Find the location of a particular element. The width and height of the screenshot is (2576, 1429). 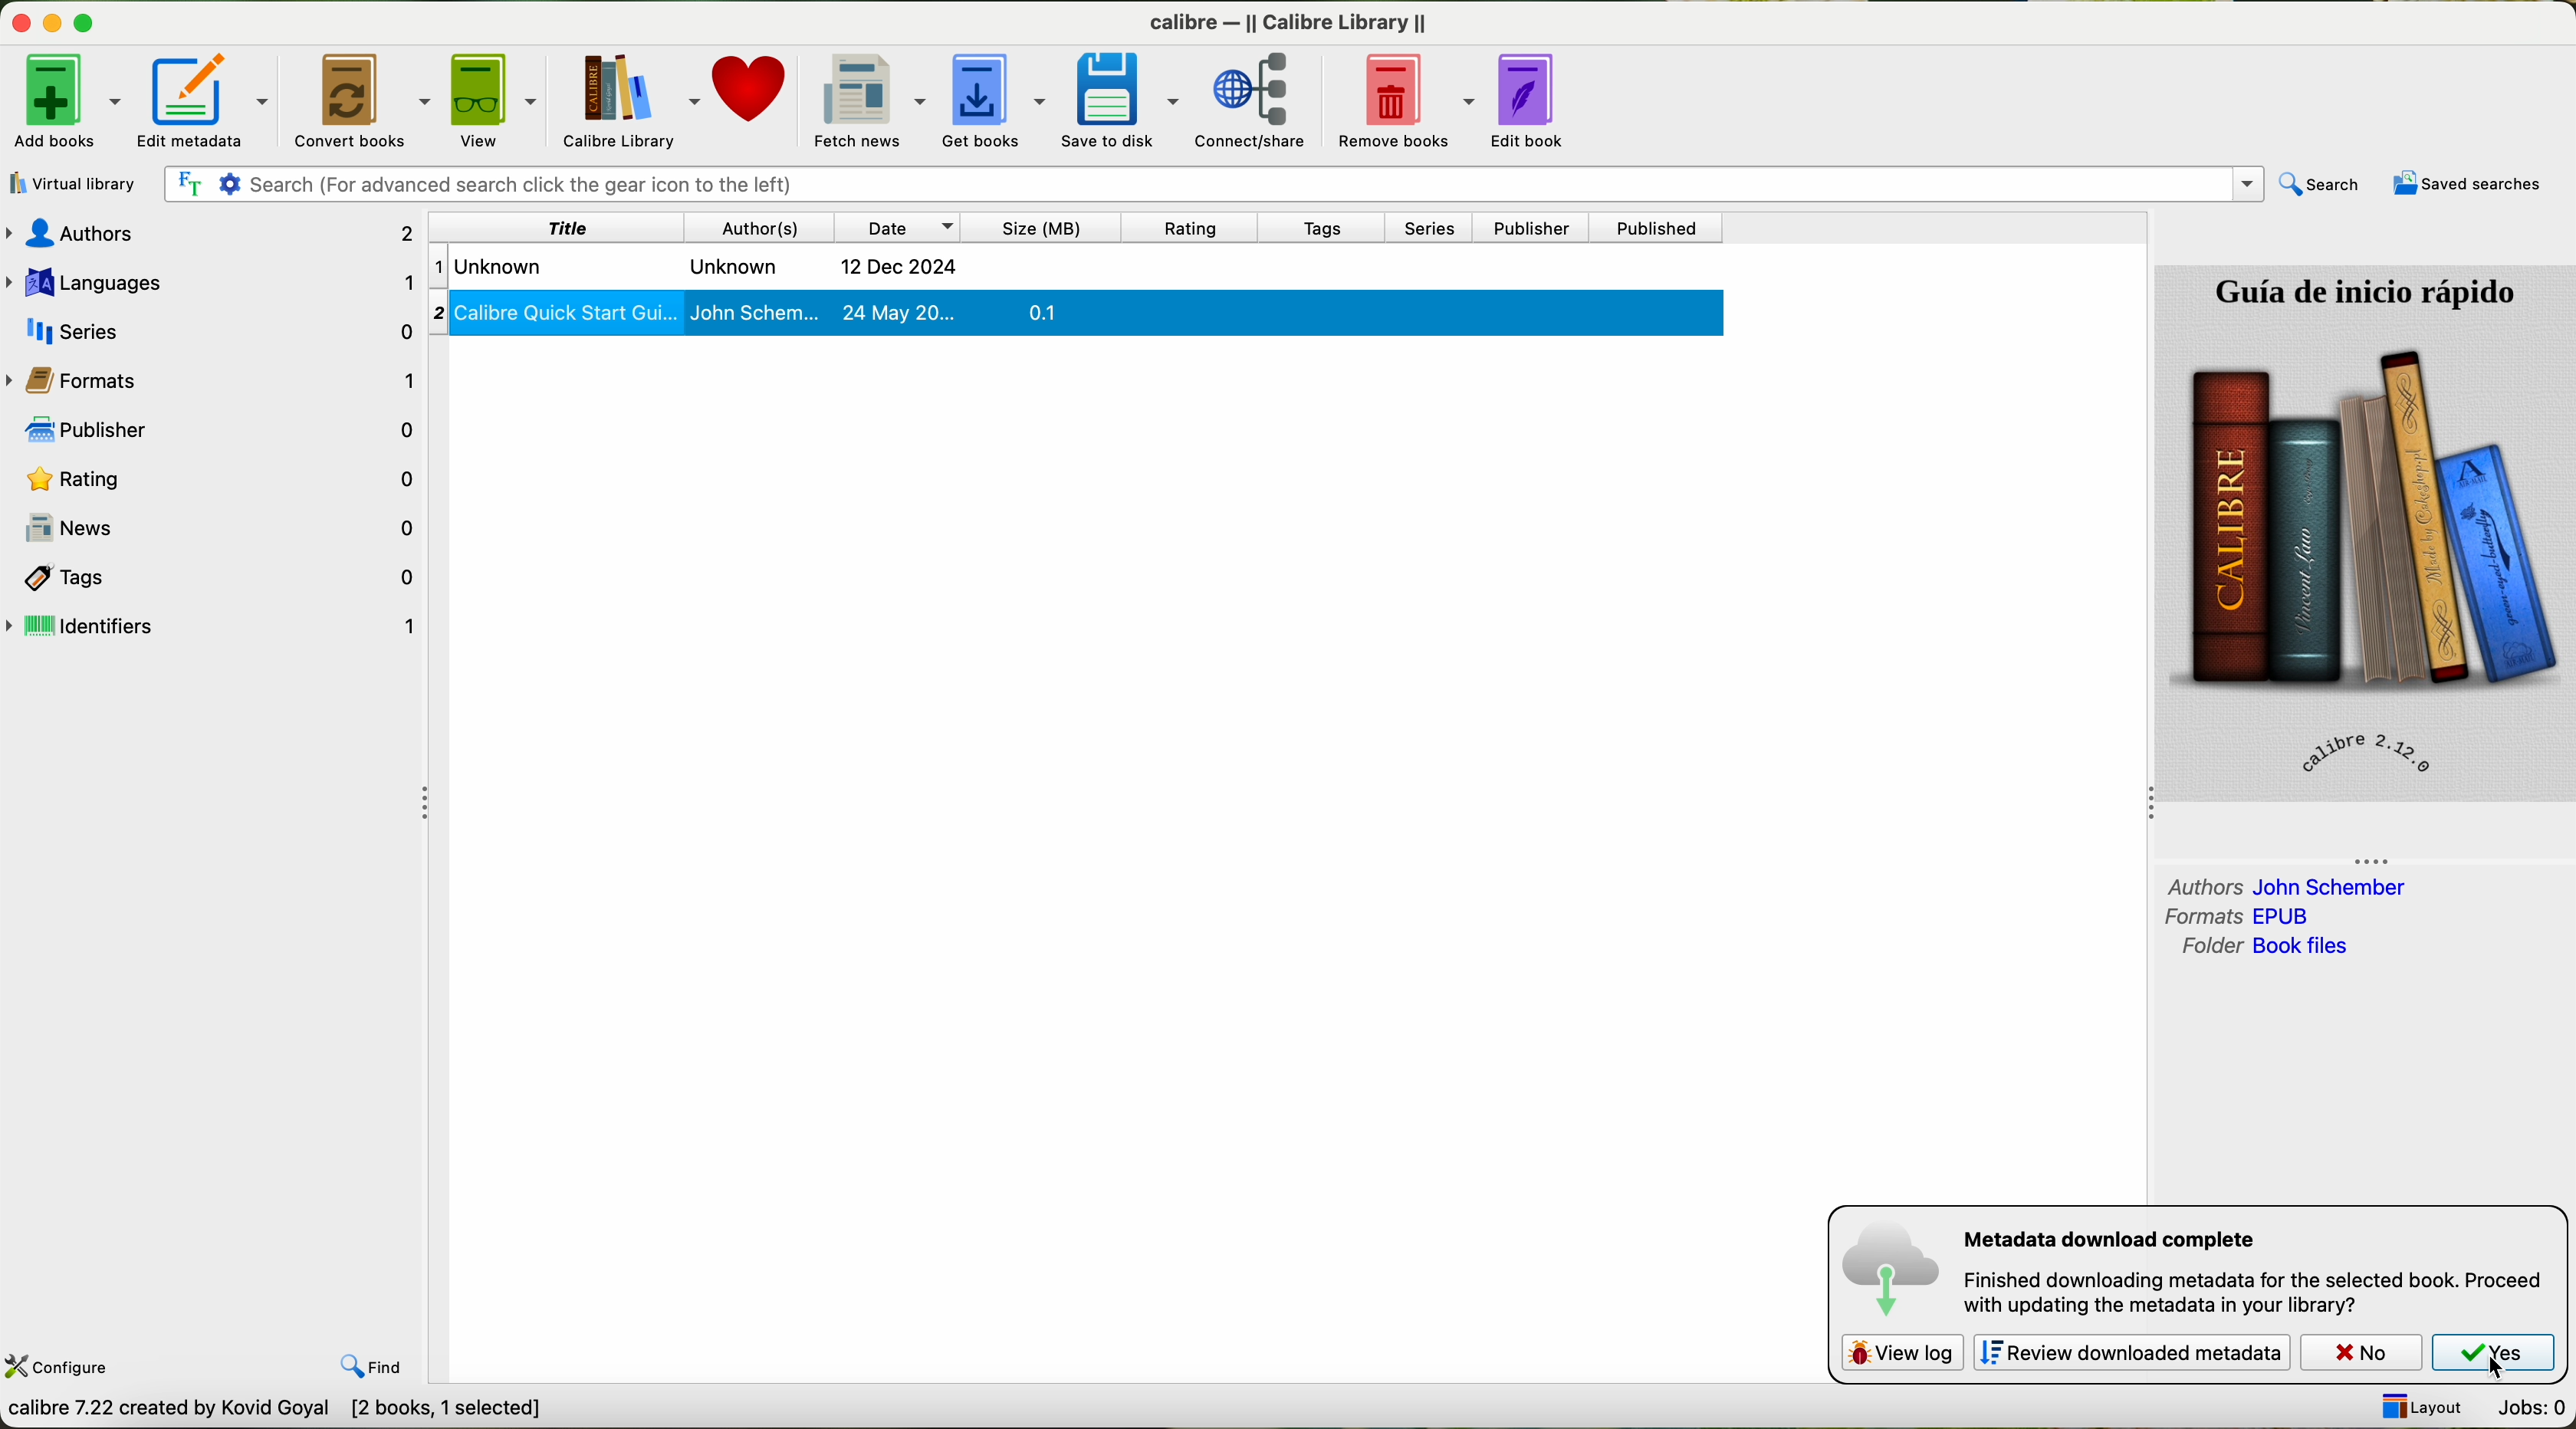

tags is located at coordinates (1317, 230).